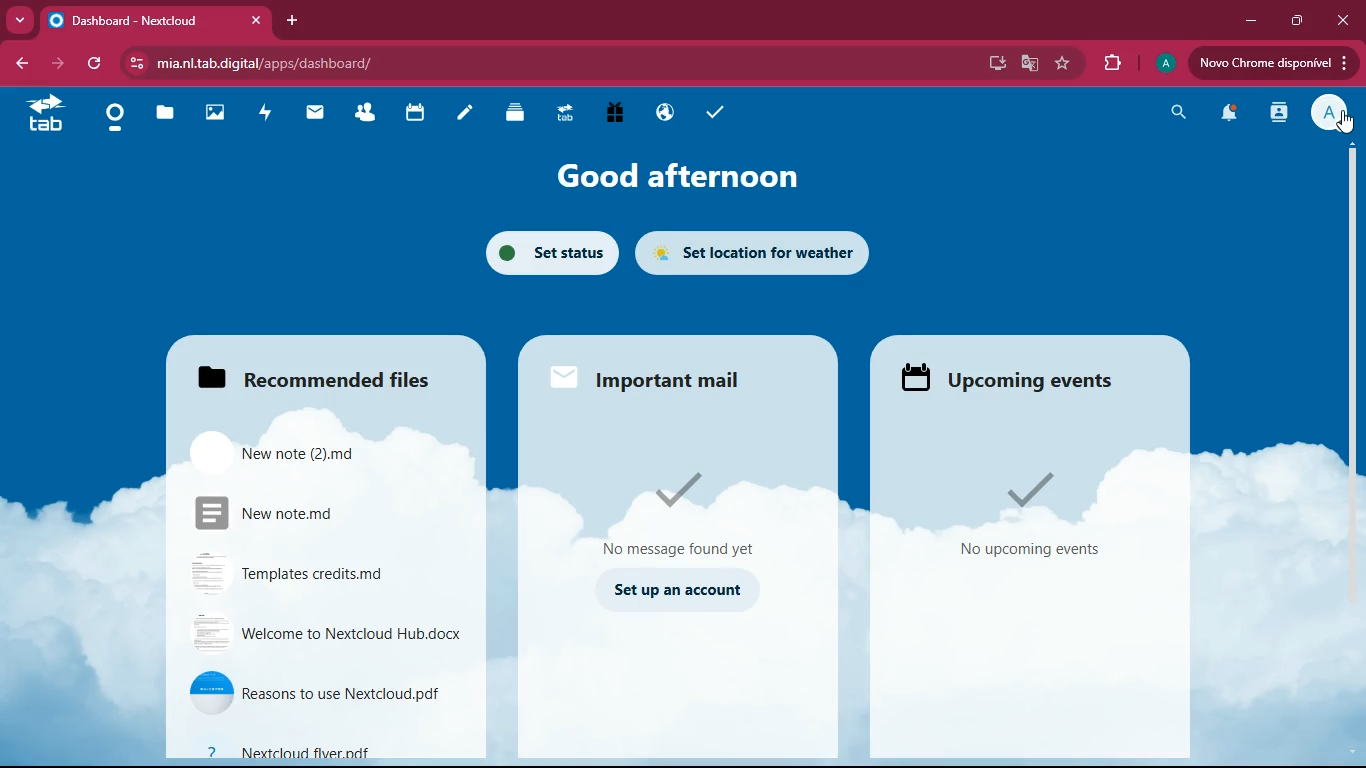 The image size is (1366, 768). What do you see at coordinates (261, 114) in the screenshot?
I see `activity` at bounding box center [261, 114].